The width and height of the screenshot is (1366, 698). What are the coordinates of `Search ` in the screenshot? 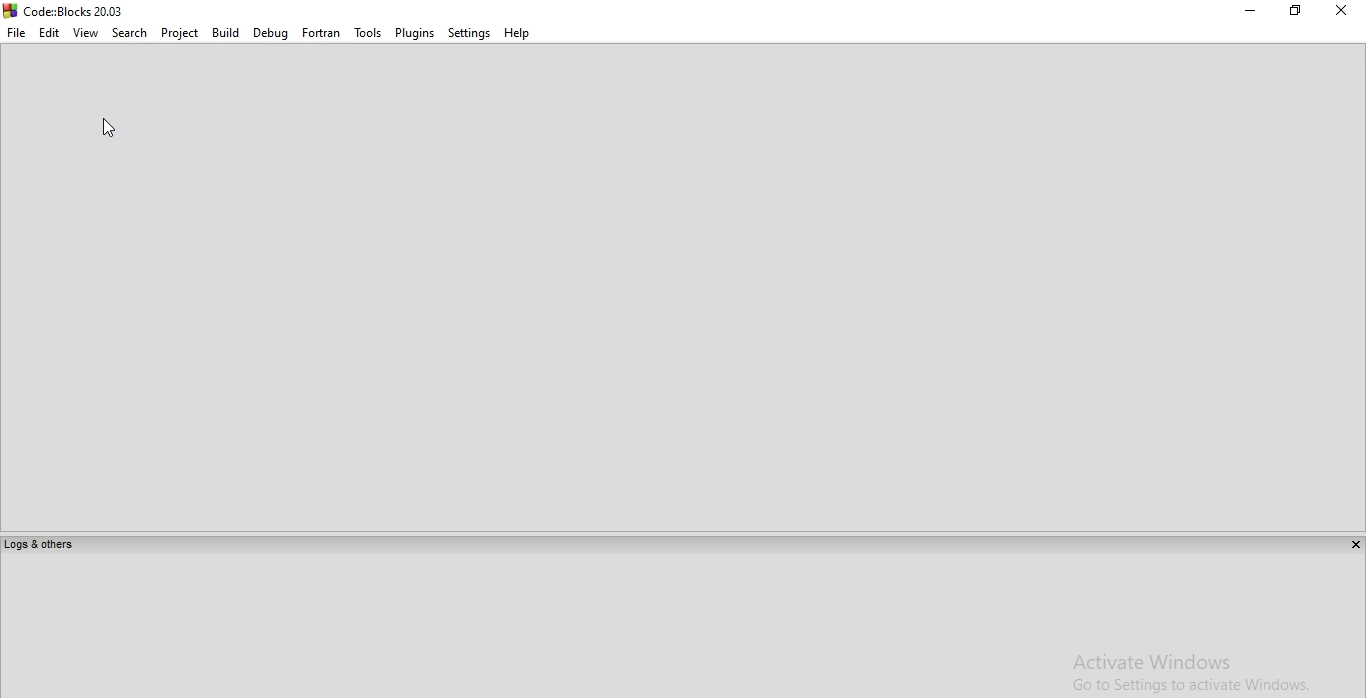 It's located at (130, 32).